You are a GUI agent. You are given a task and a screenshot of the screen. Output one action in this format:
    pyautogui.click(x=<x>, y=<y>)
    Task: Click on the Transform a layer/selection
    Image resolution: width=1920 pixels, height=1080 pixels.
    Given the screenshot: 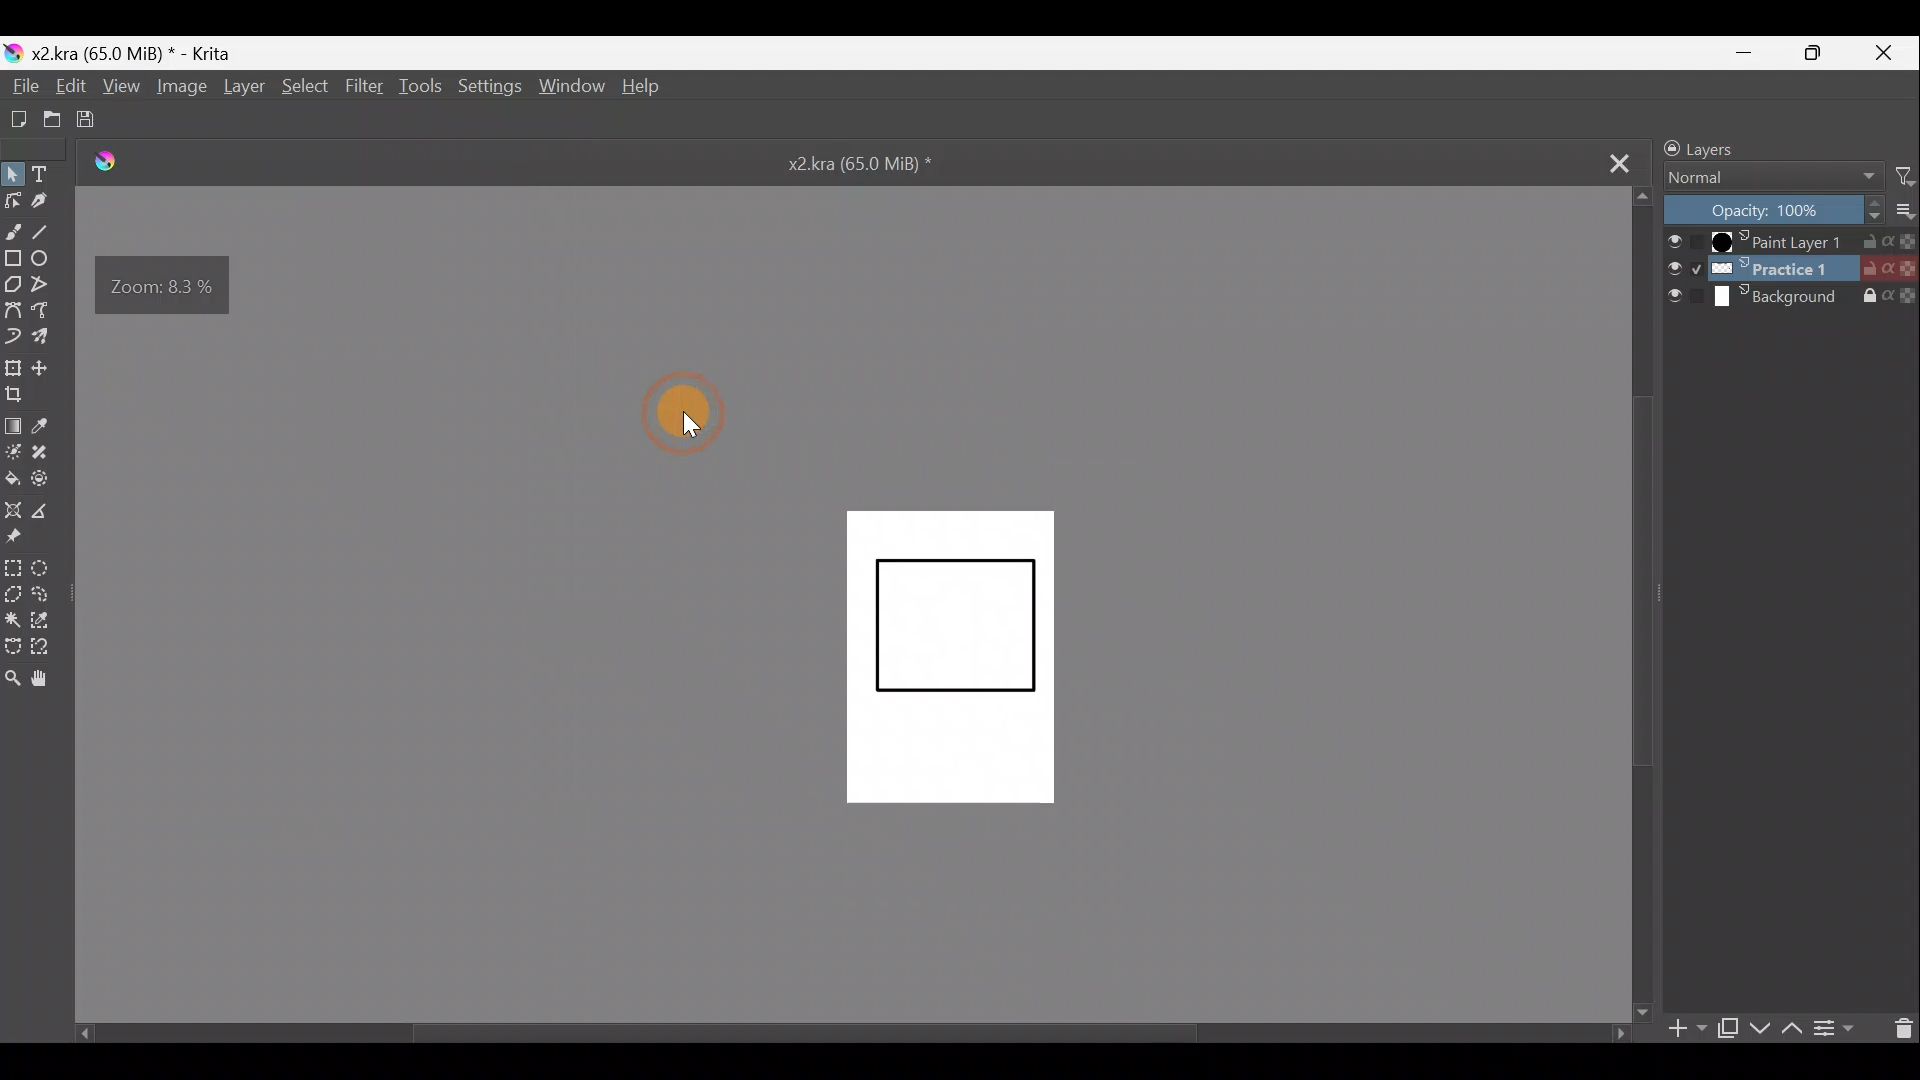 What is the action you would take?
    pyautogui.click(x=14, y=369)
    